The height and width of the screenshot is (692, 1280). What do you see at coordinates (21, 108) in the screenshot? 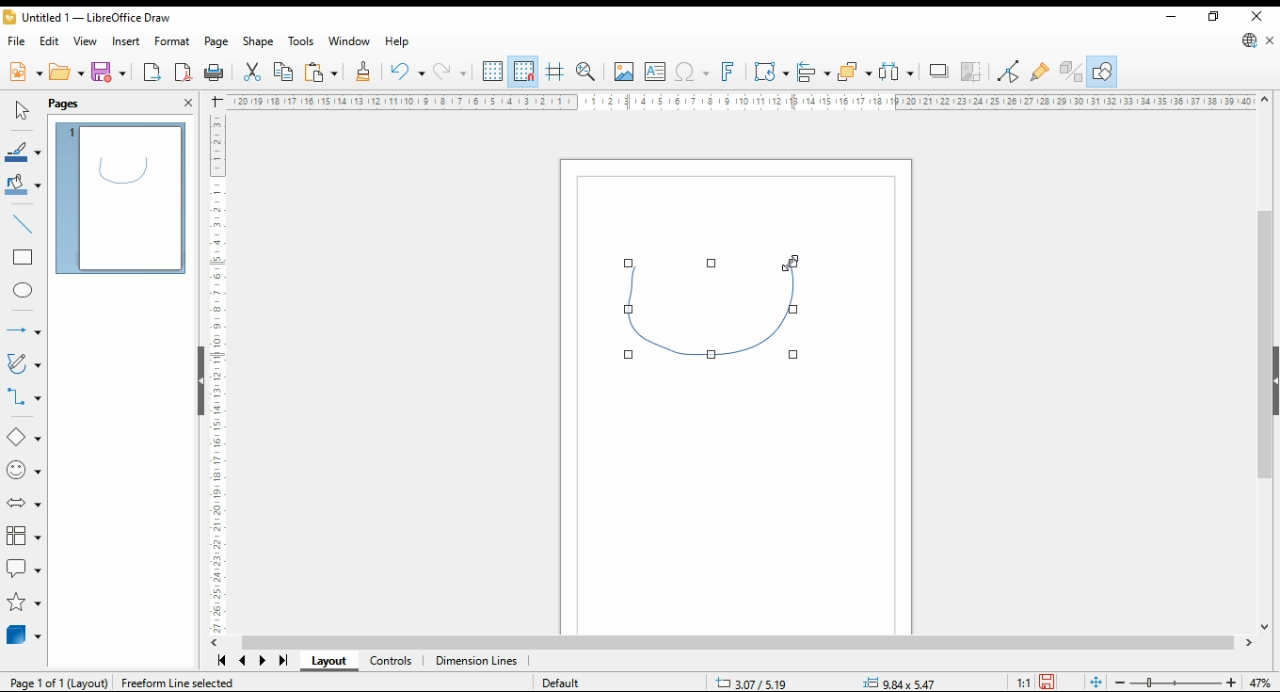
I see `select` at bounding box center [21, 108].